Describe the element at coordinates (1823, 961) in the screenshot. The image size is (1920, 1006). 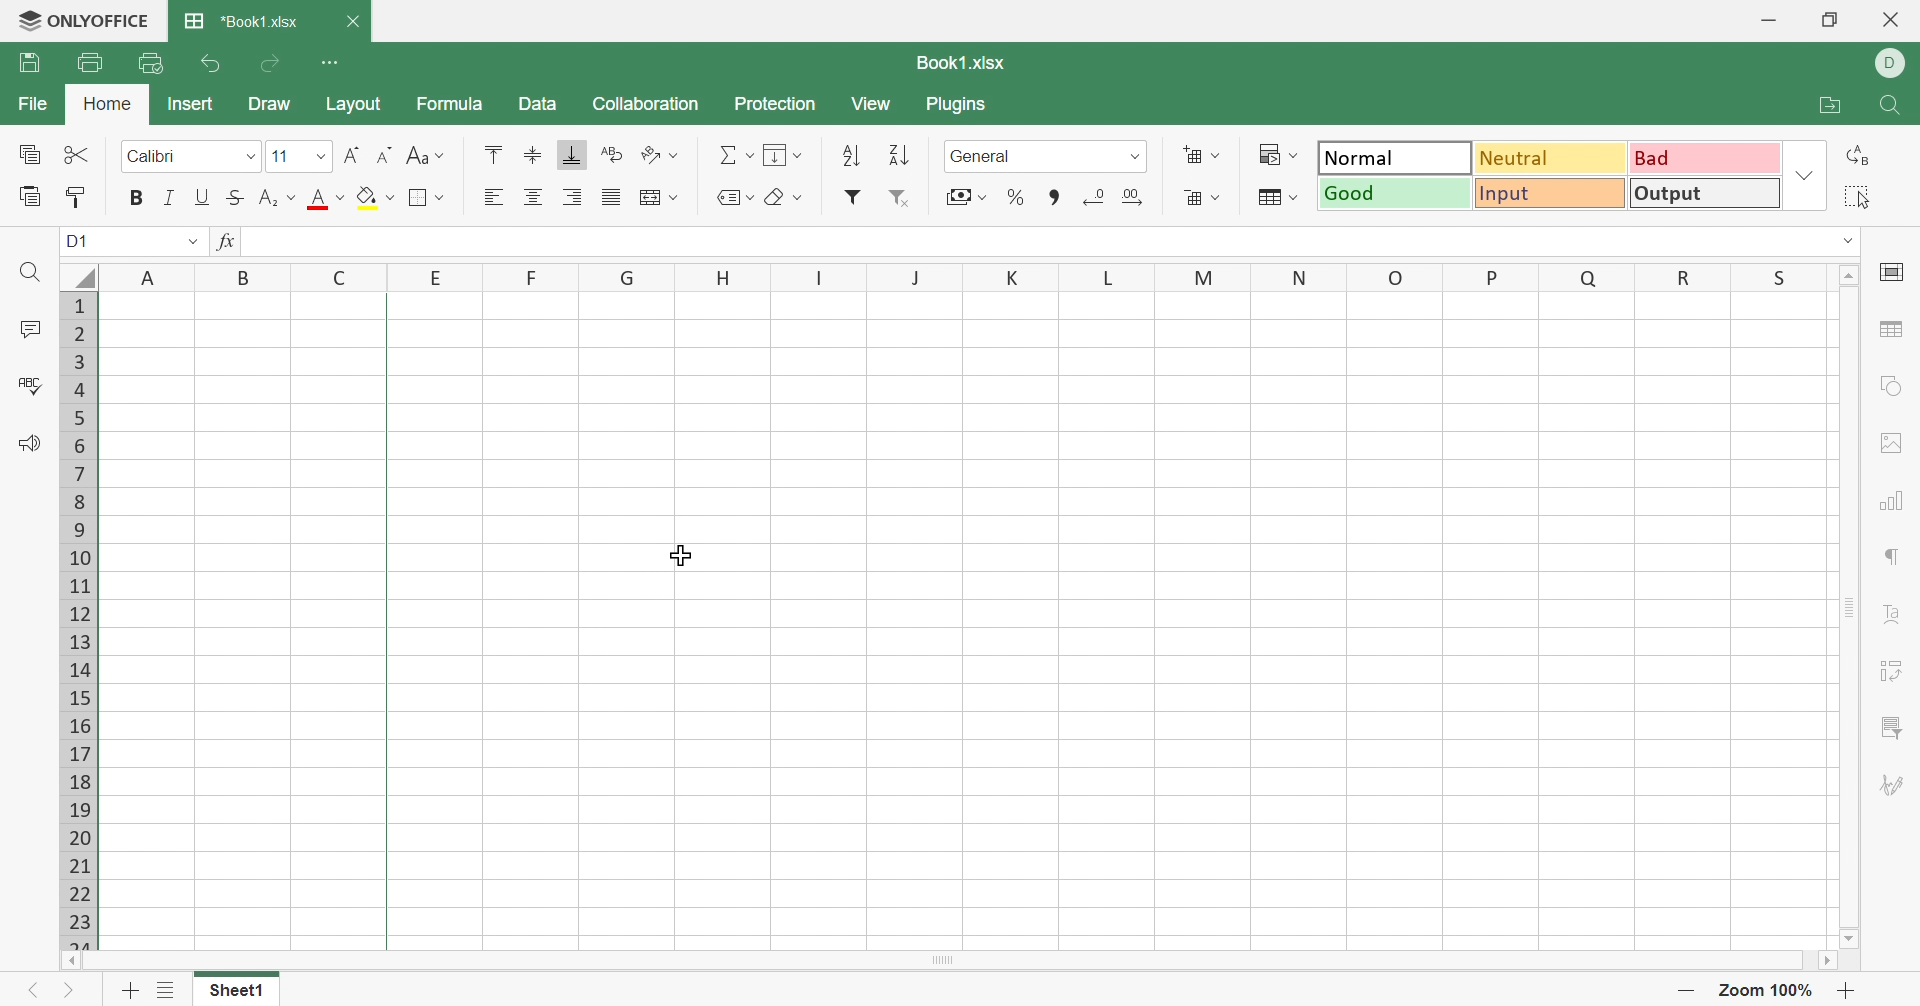
I see `Scroll Right` at that location.